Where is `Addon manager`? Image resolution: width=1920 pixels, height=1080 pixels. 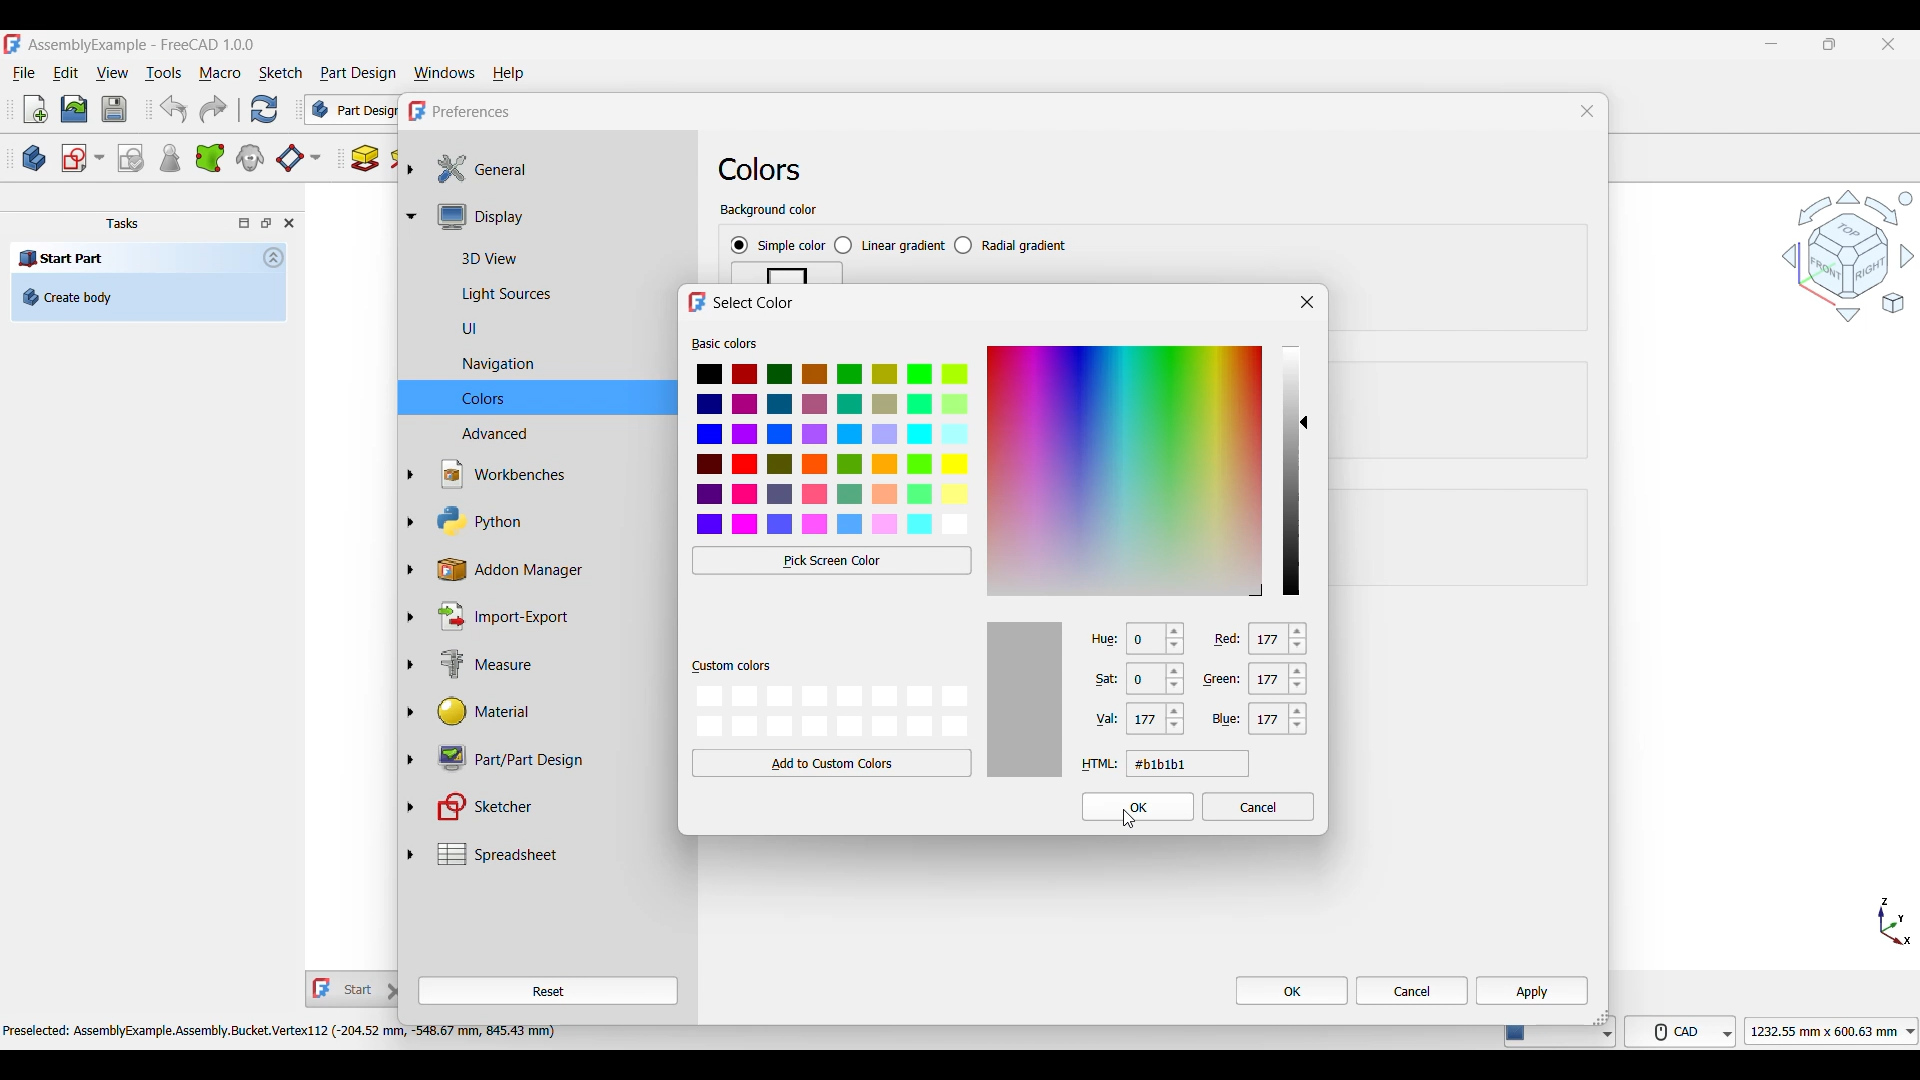 Addon manager is located at coordinates (550, 570).